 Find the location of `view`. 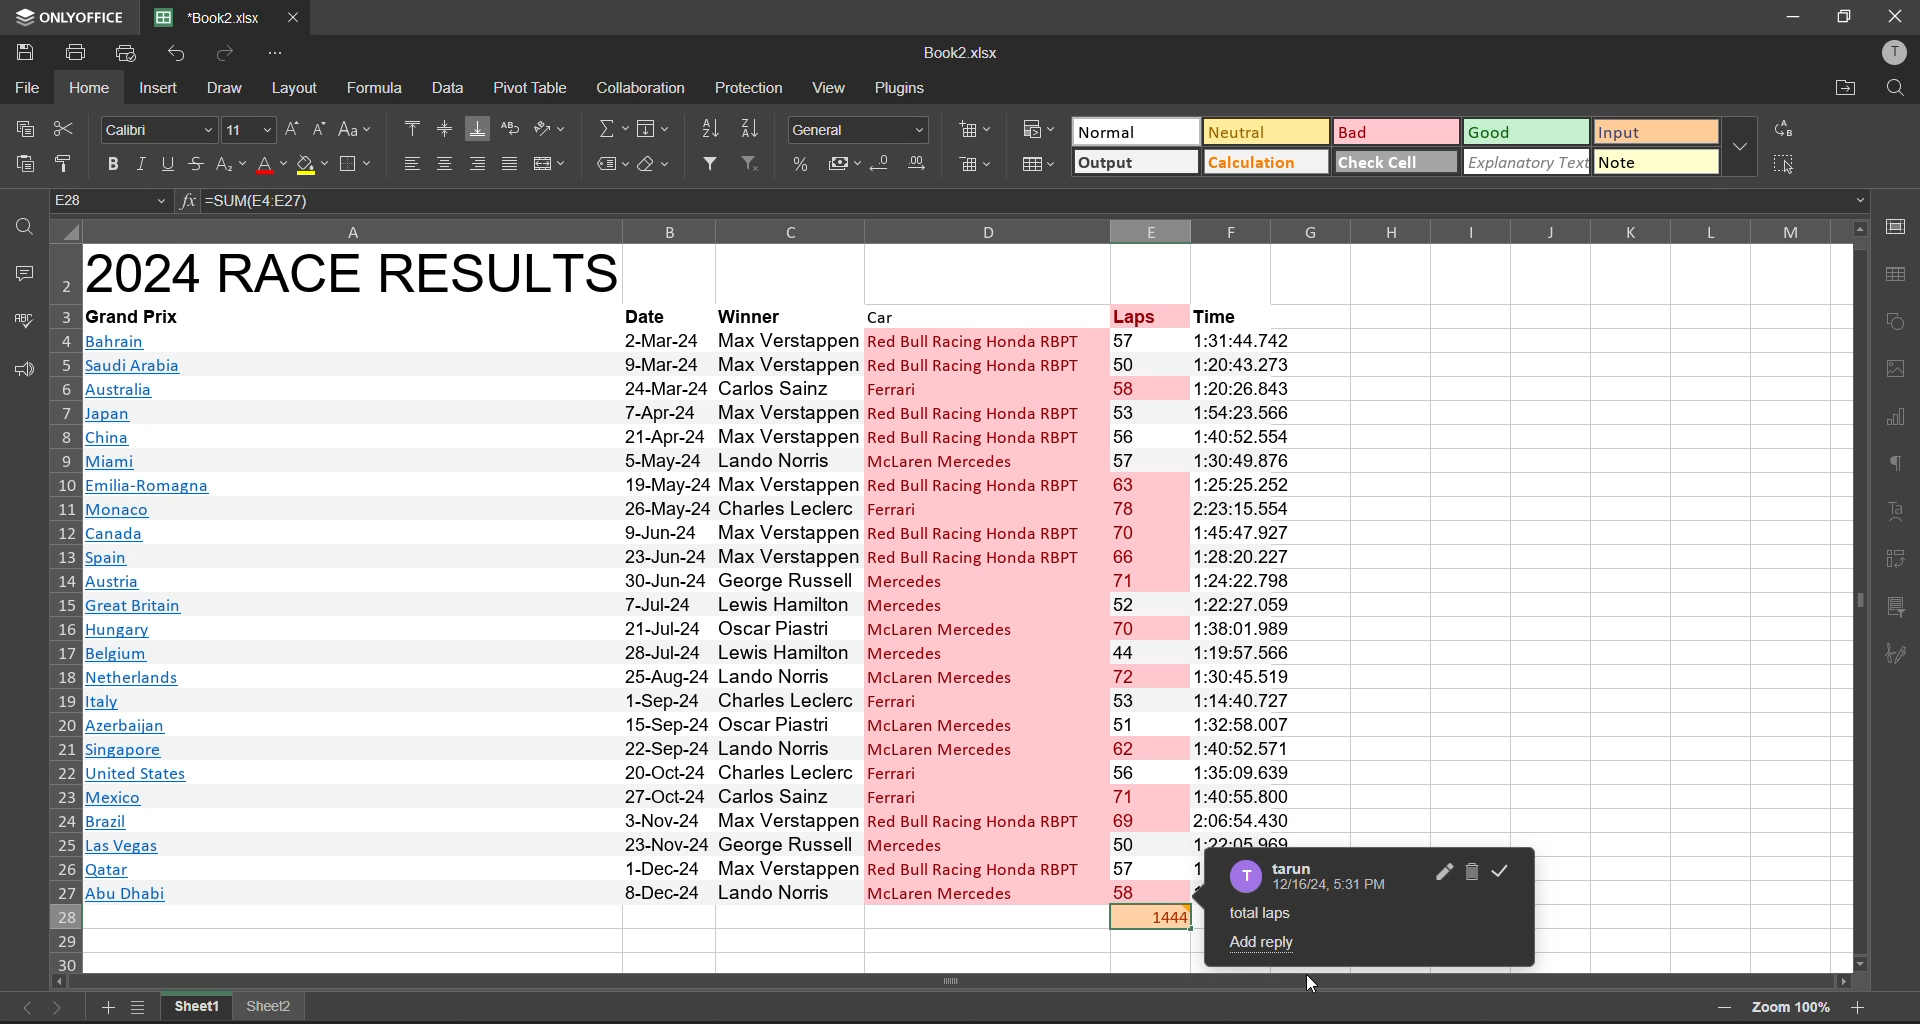

view is located at coordinates (833, 89).